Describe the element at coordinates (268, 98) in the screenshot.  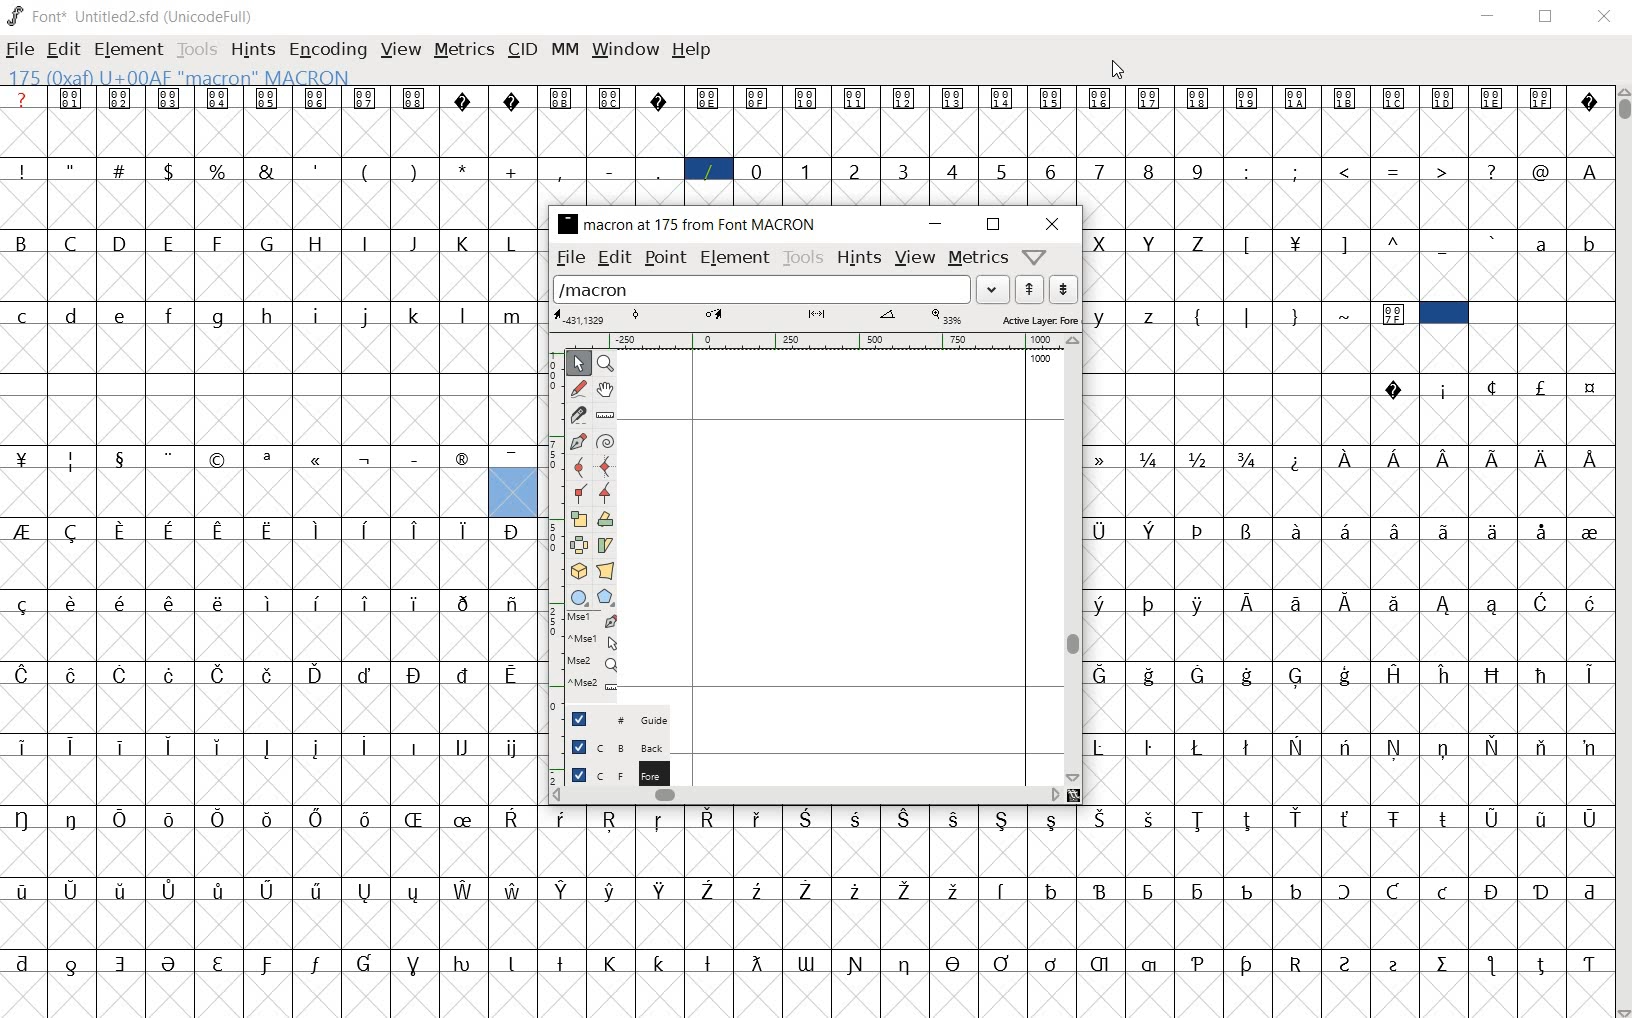
I see `Symbol` at that location.